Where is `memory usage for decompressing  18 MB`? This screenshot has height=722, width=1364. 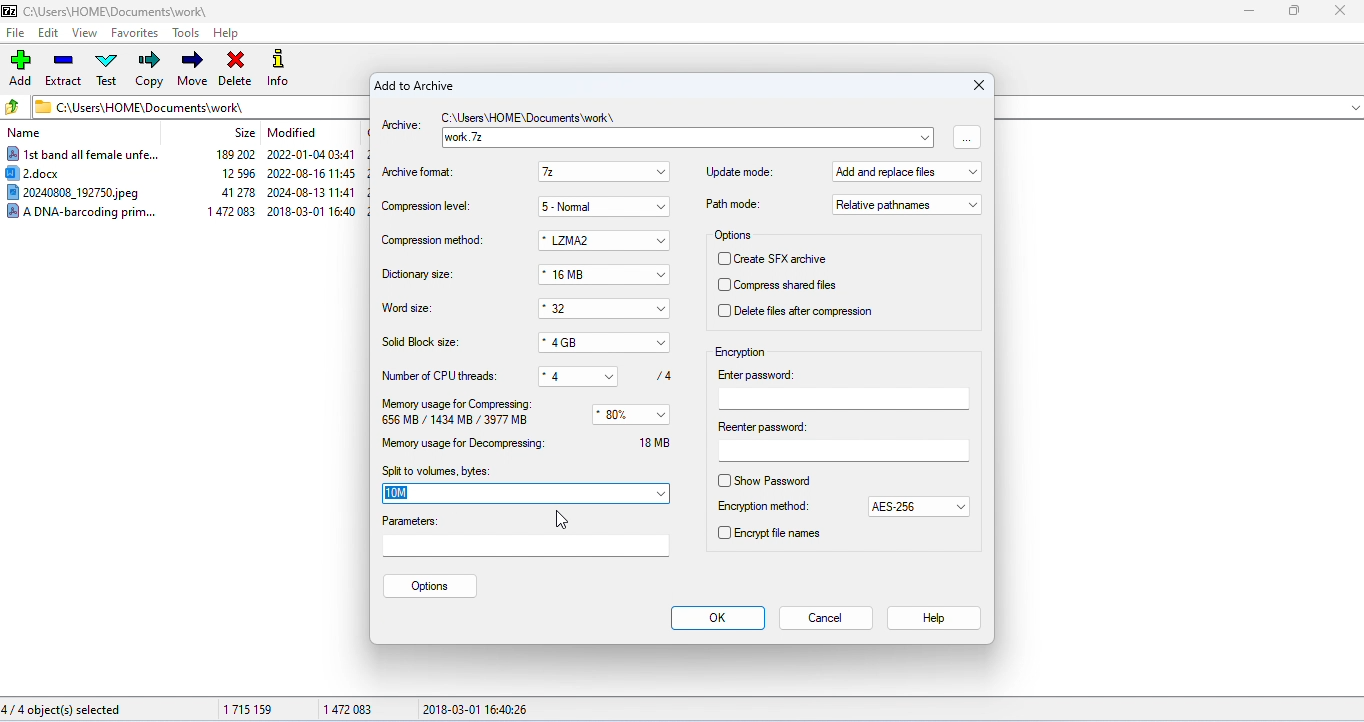 memory usage for decompressing  18 MB is located at coordinates (535, 443).